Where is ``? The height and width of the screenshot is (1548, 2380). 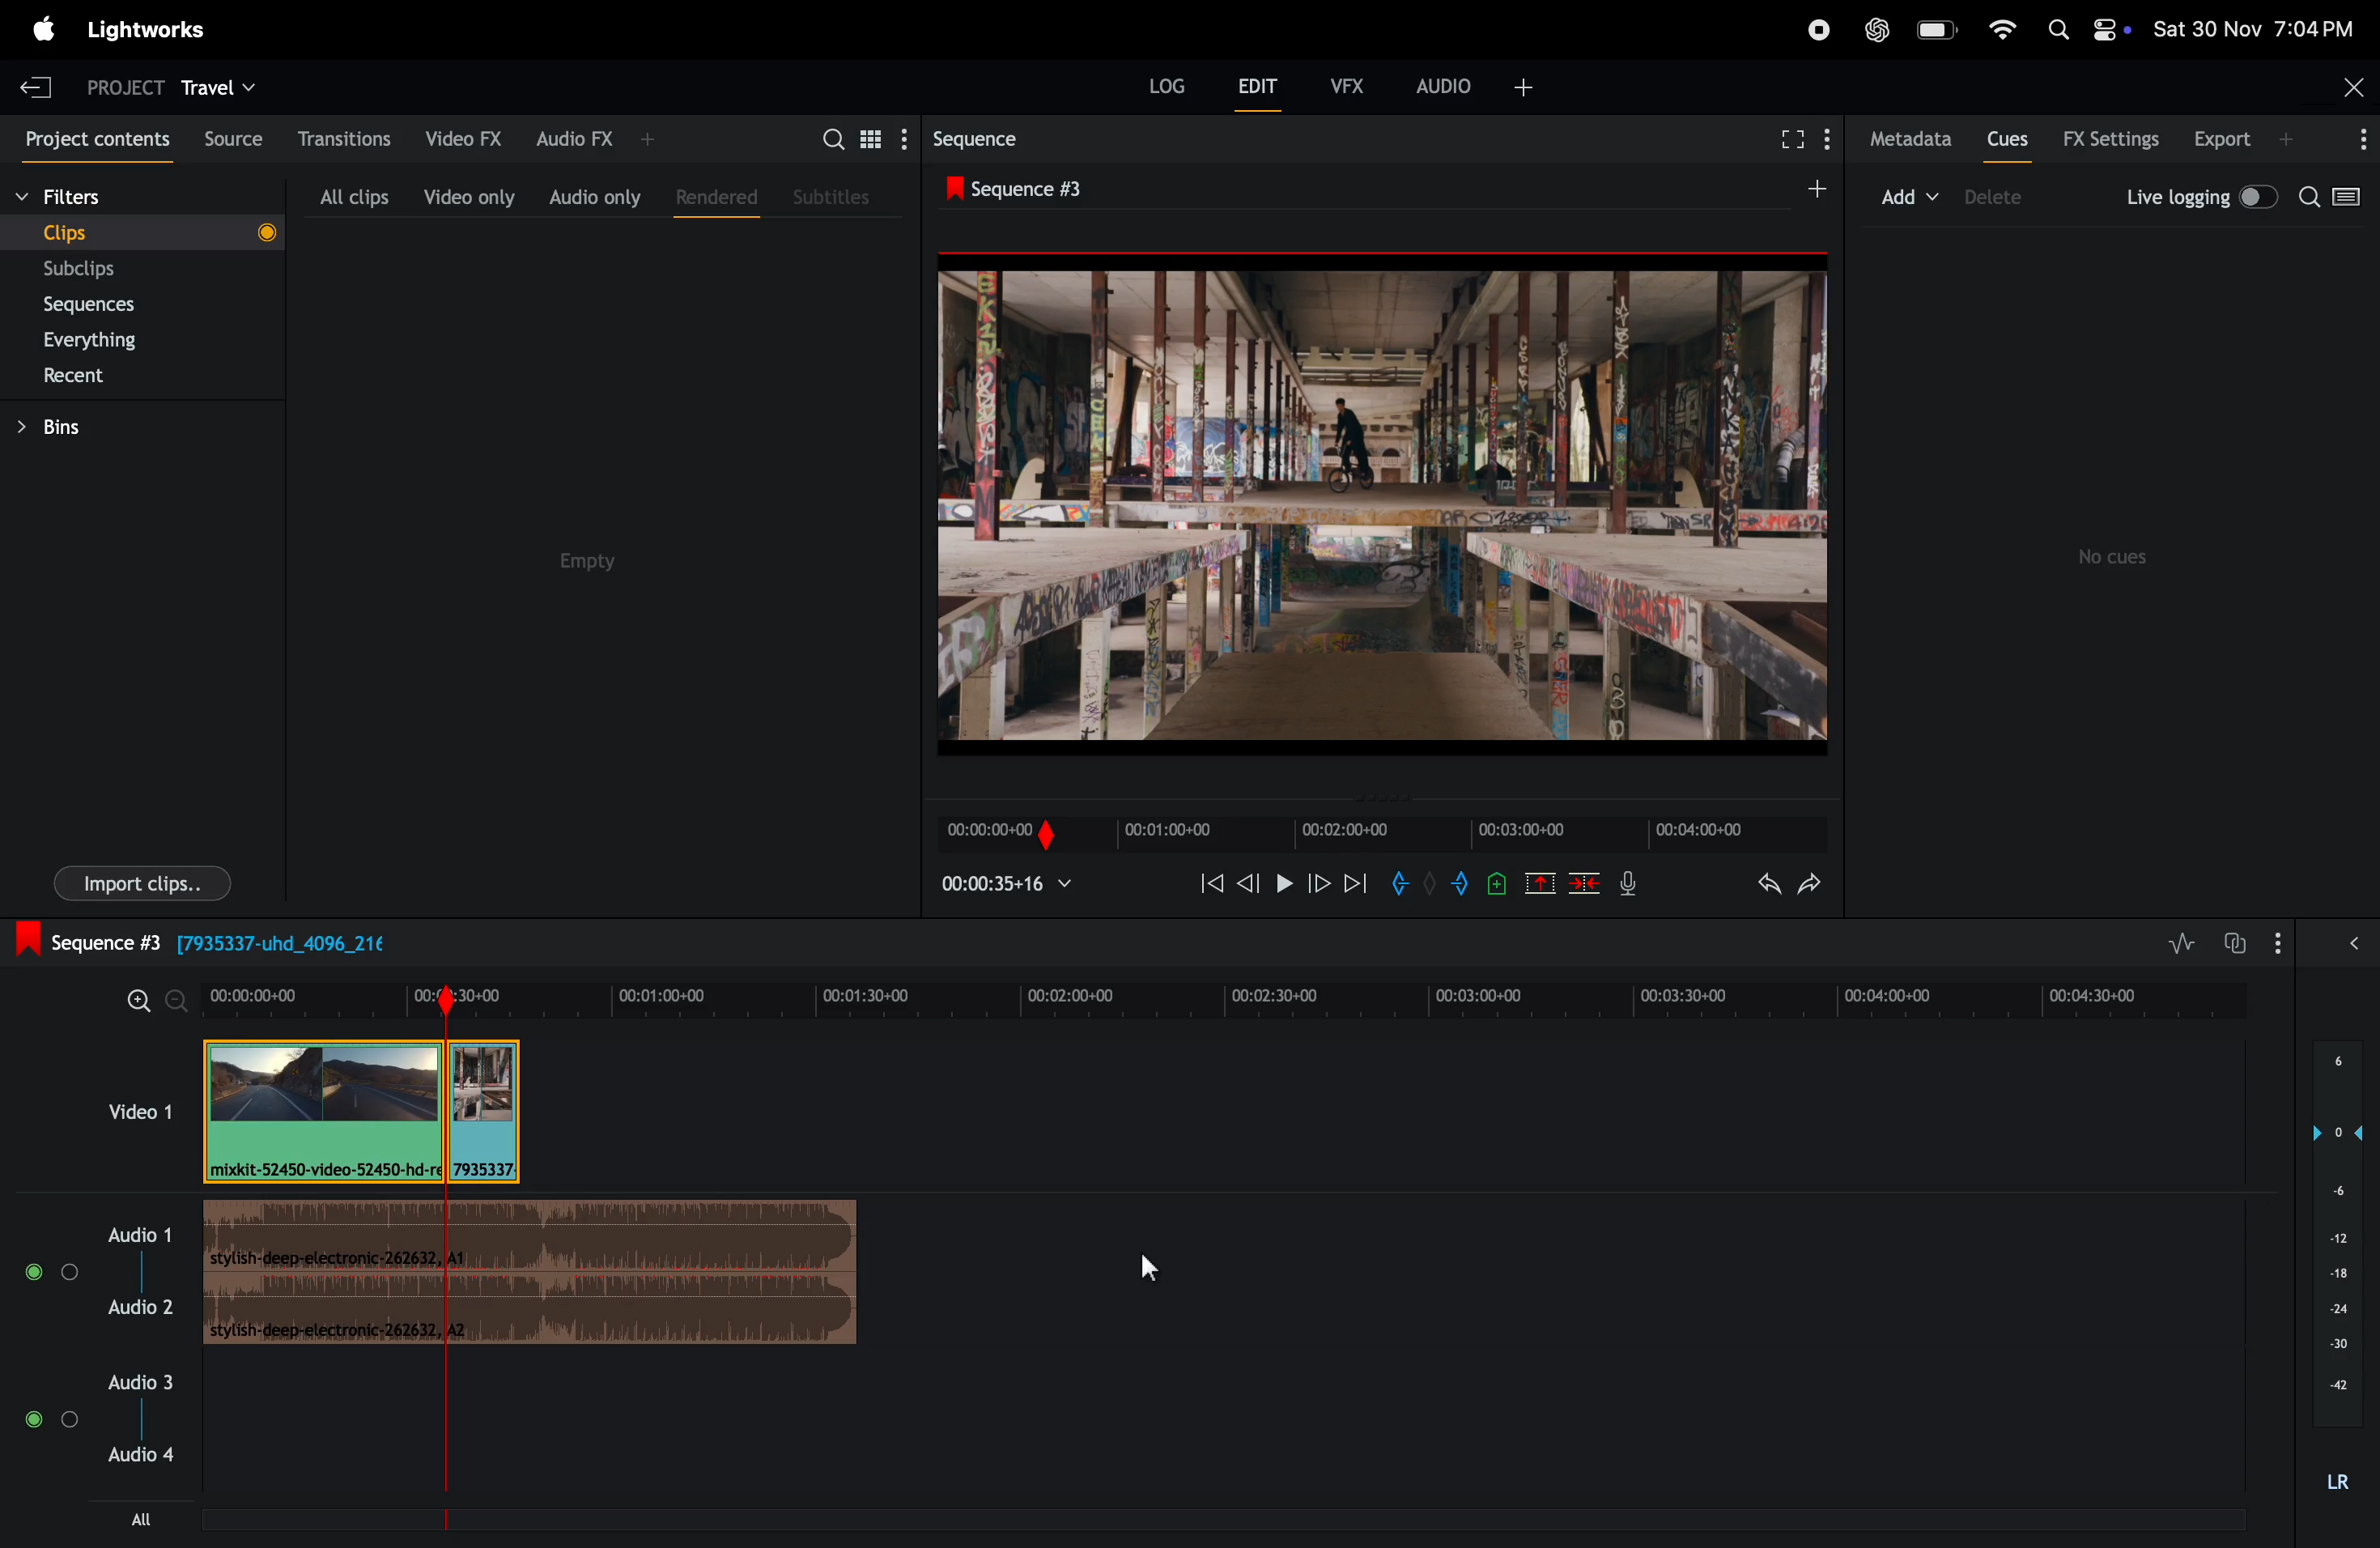  is located at coordinates (1428, 885).